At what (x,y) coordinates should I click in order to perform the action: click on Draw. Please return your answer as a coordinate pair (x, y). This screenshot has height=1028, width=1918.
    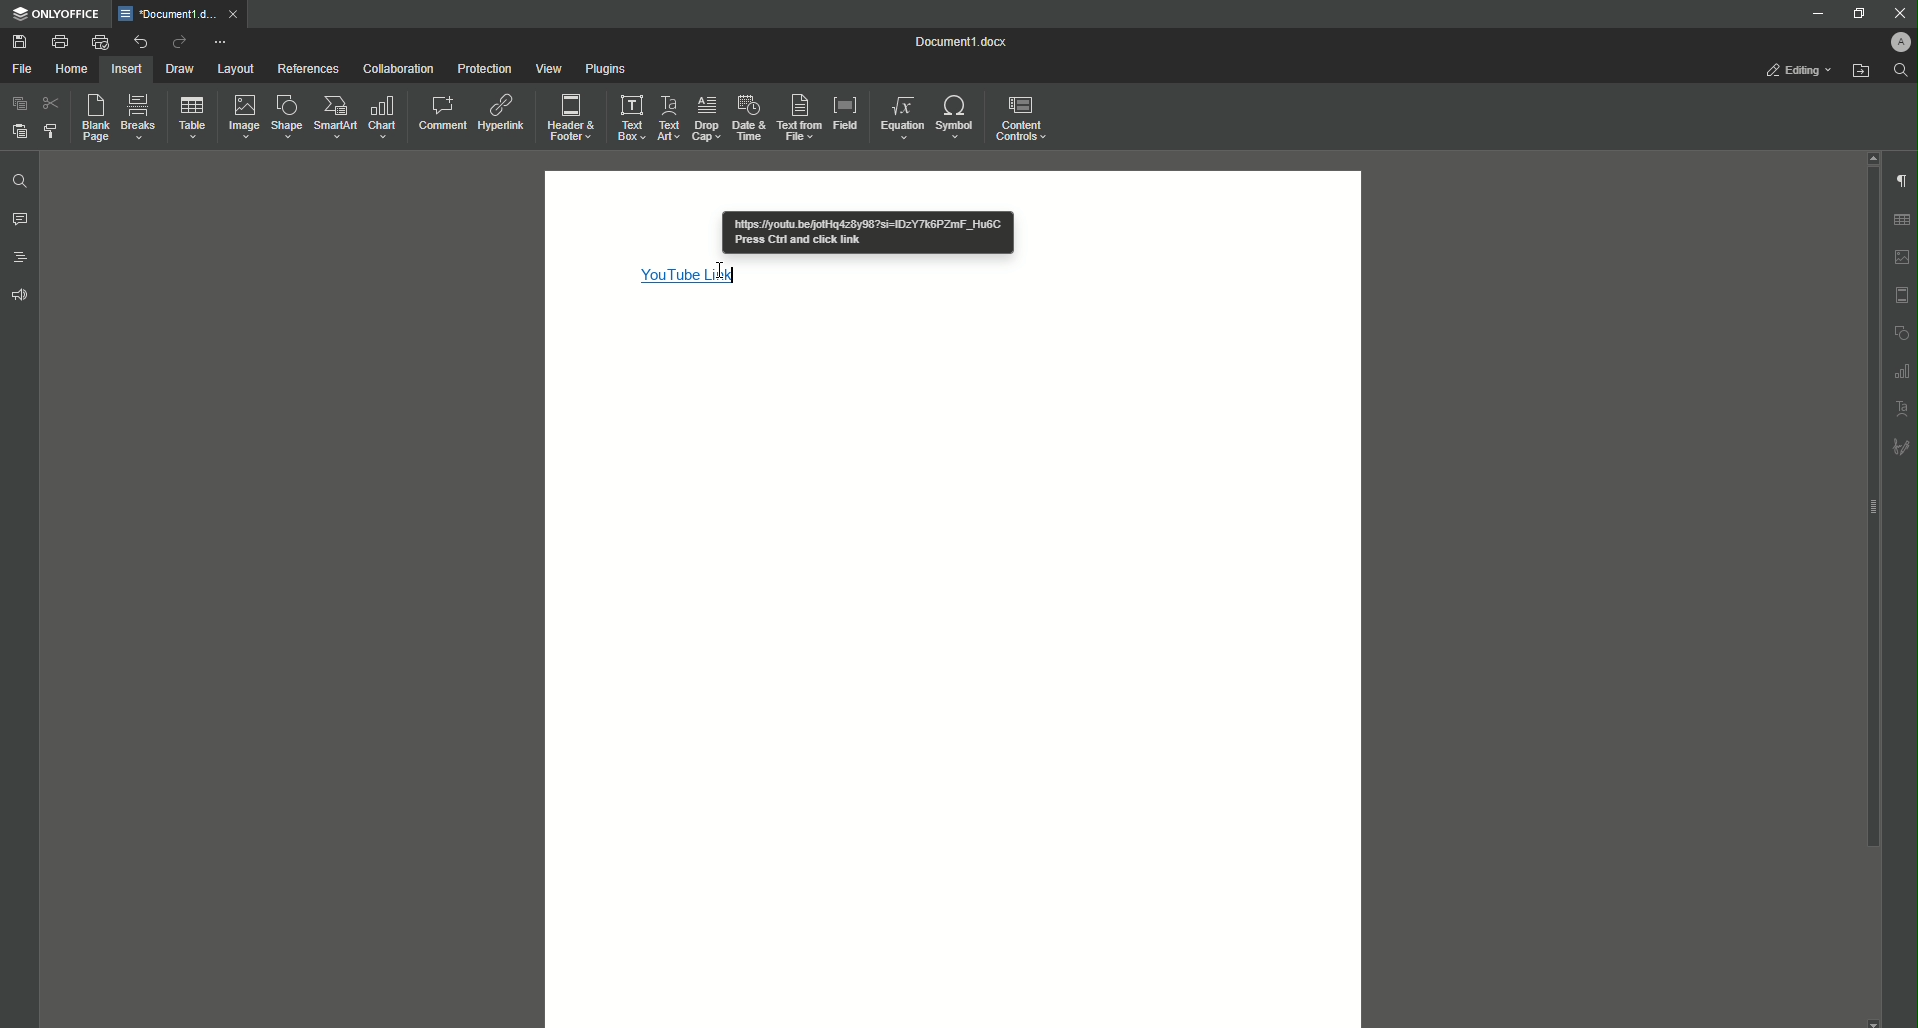
    Looking at the image, I should click on (182, 68).